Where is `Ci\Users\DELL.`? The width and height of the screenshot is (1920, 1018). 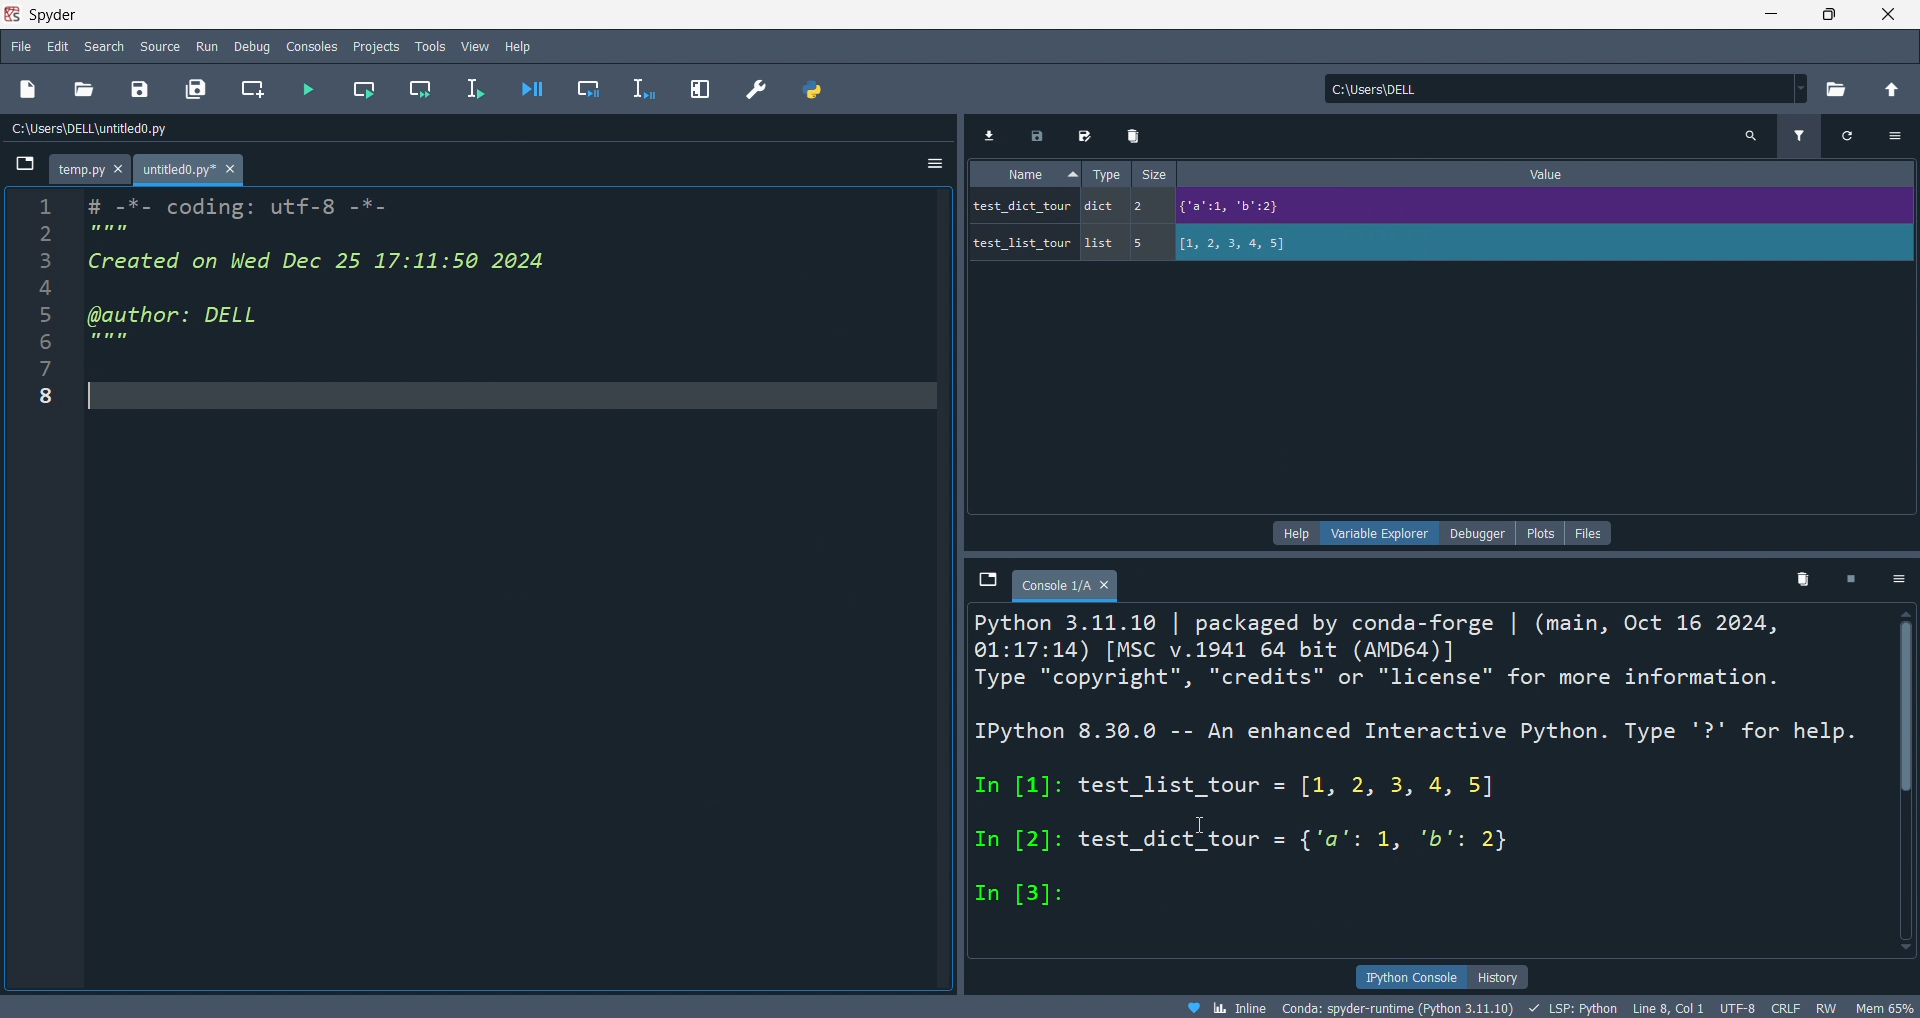
Ci\Users\DELL. is located at coordinates (1406, 88).